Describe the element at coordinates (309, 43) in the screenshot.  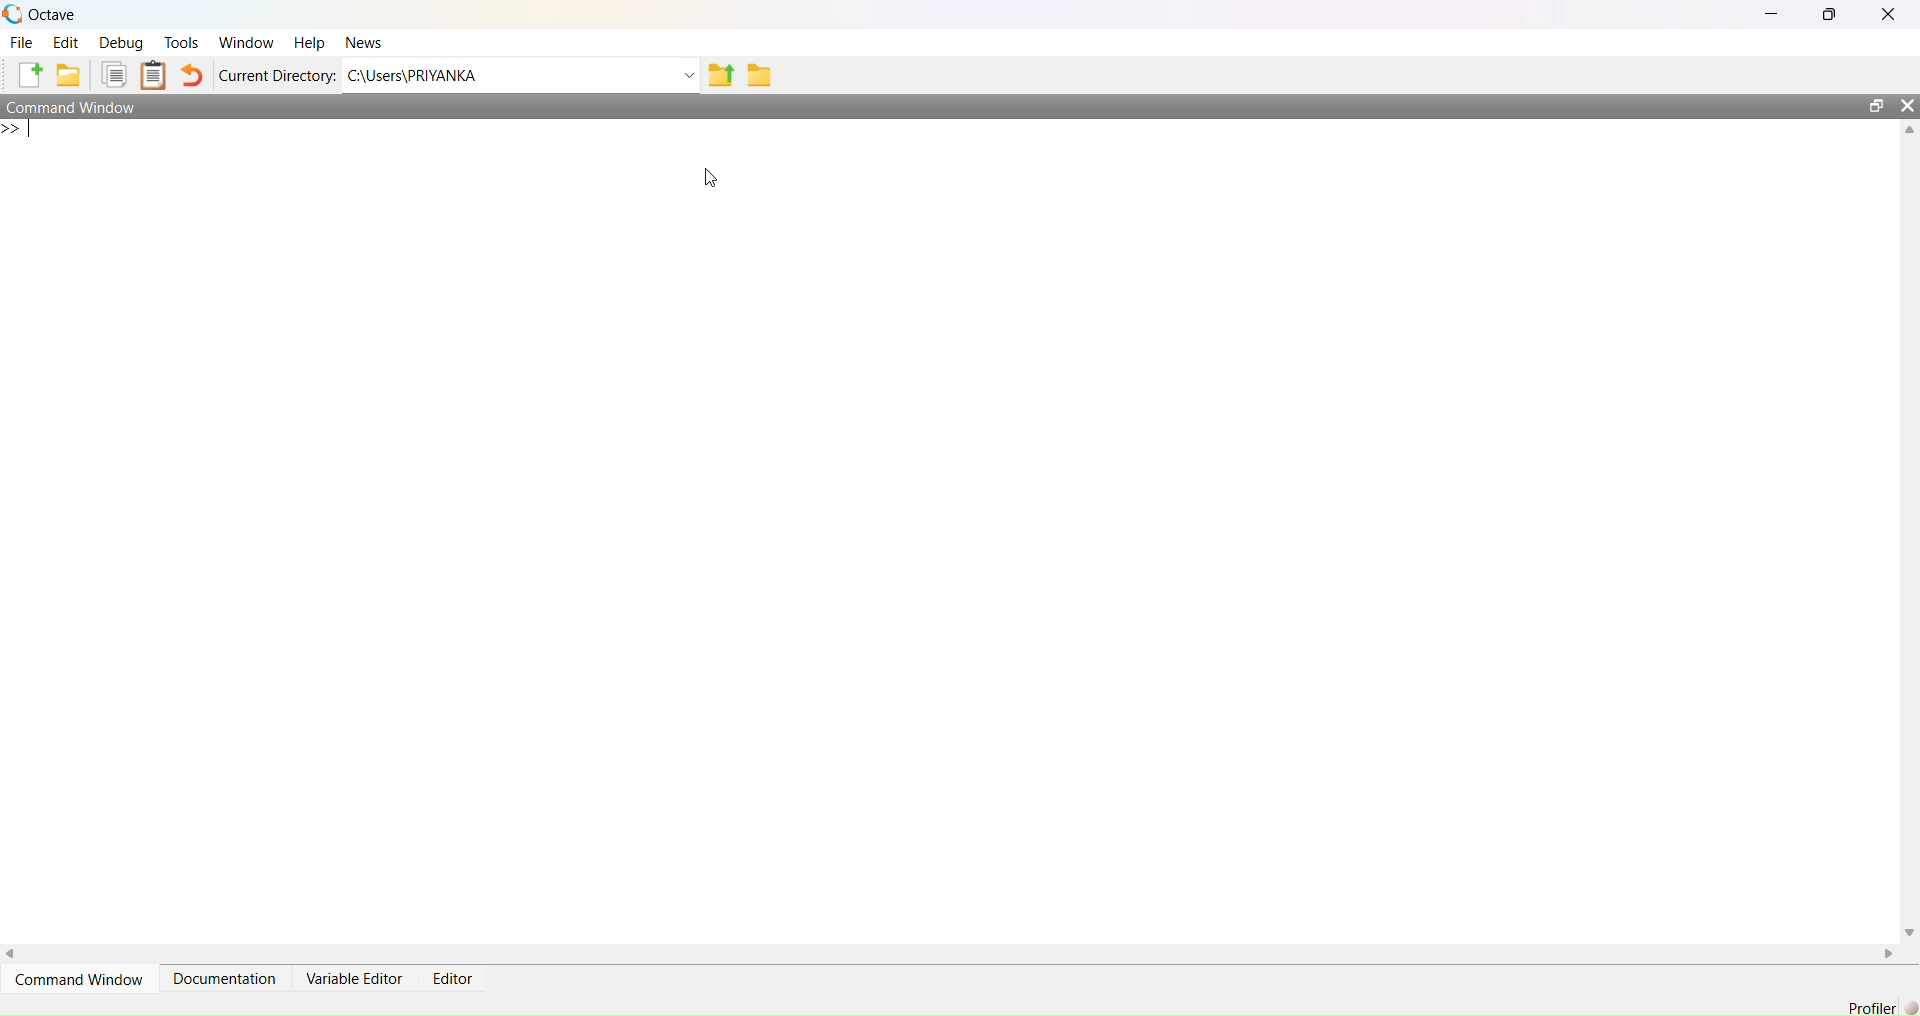
I see `Help` at that location.